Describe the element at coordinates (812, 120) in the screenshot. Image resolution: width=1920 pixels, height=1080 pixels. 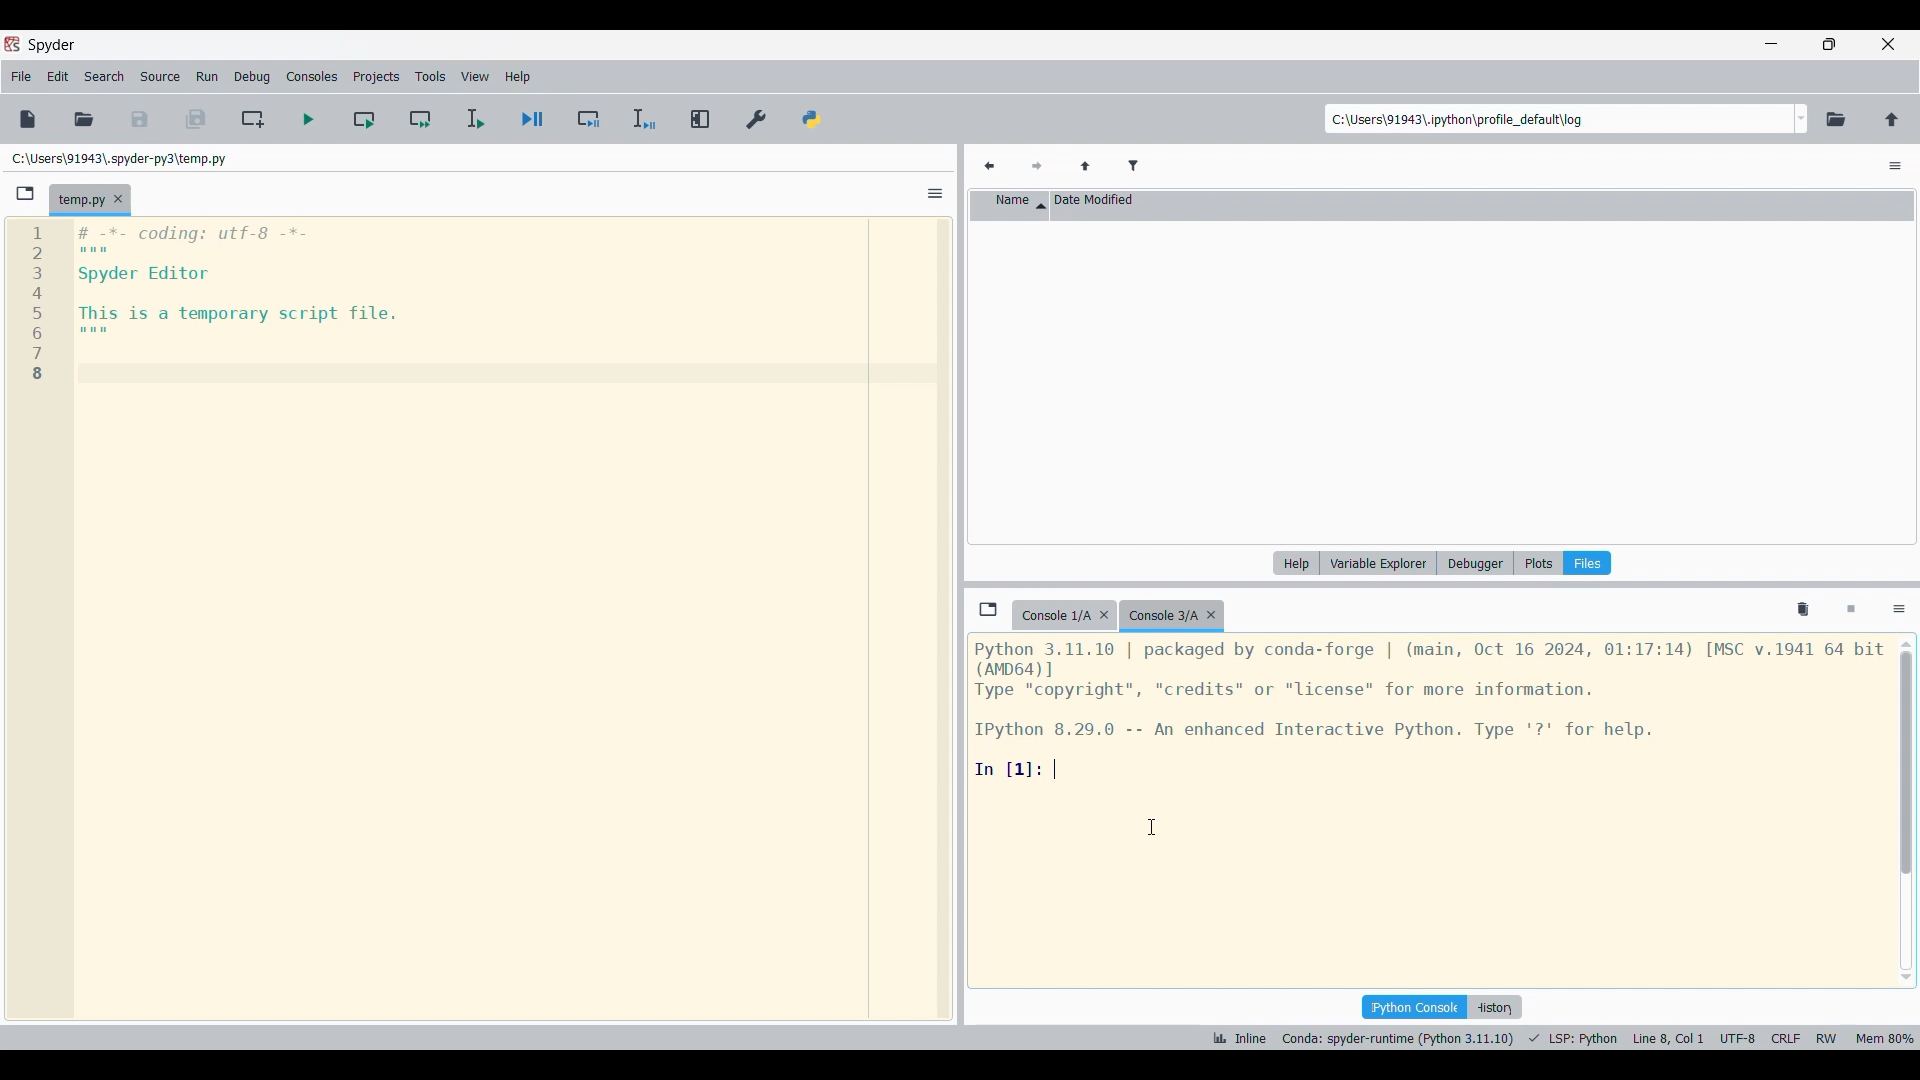
I see `PYTHONPATH manager` at that location.